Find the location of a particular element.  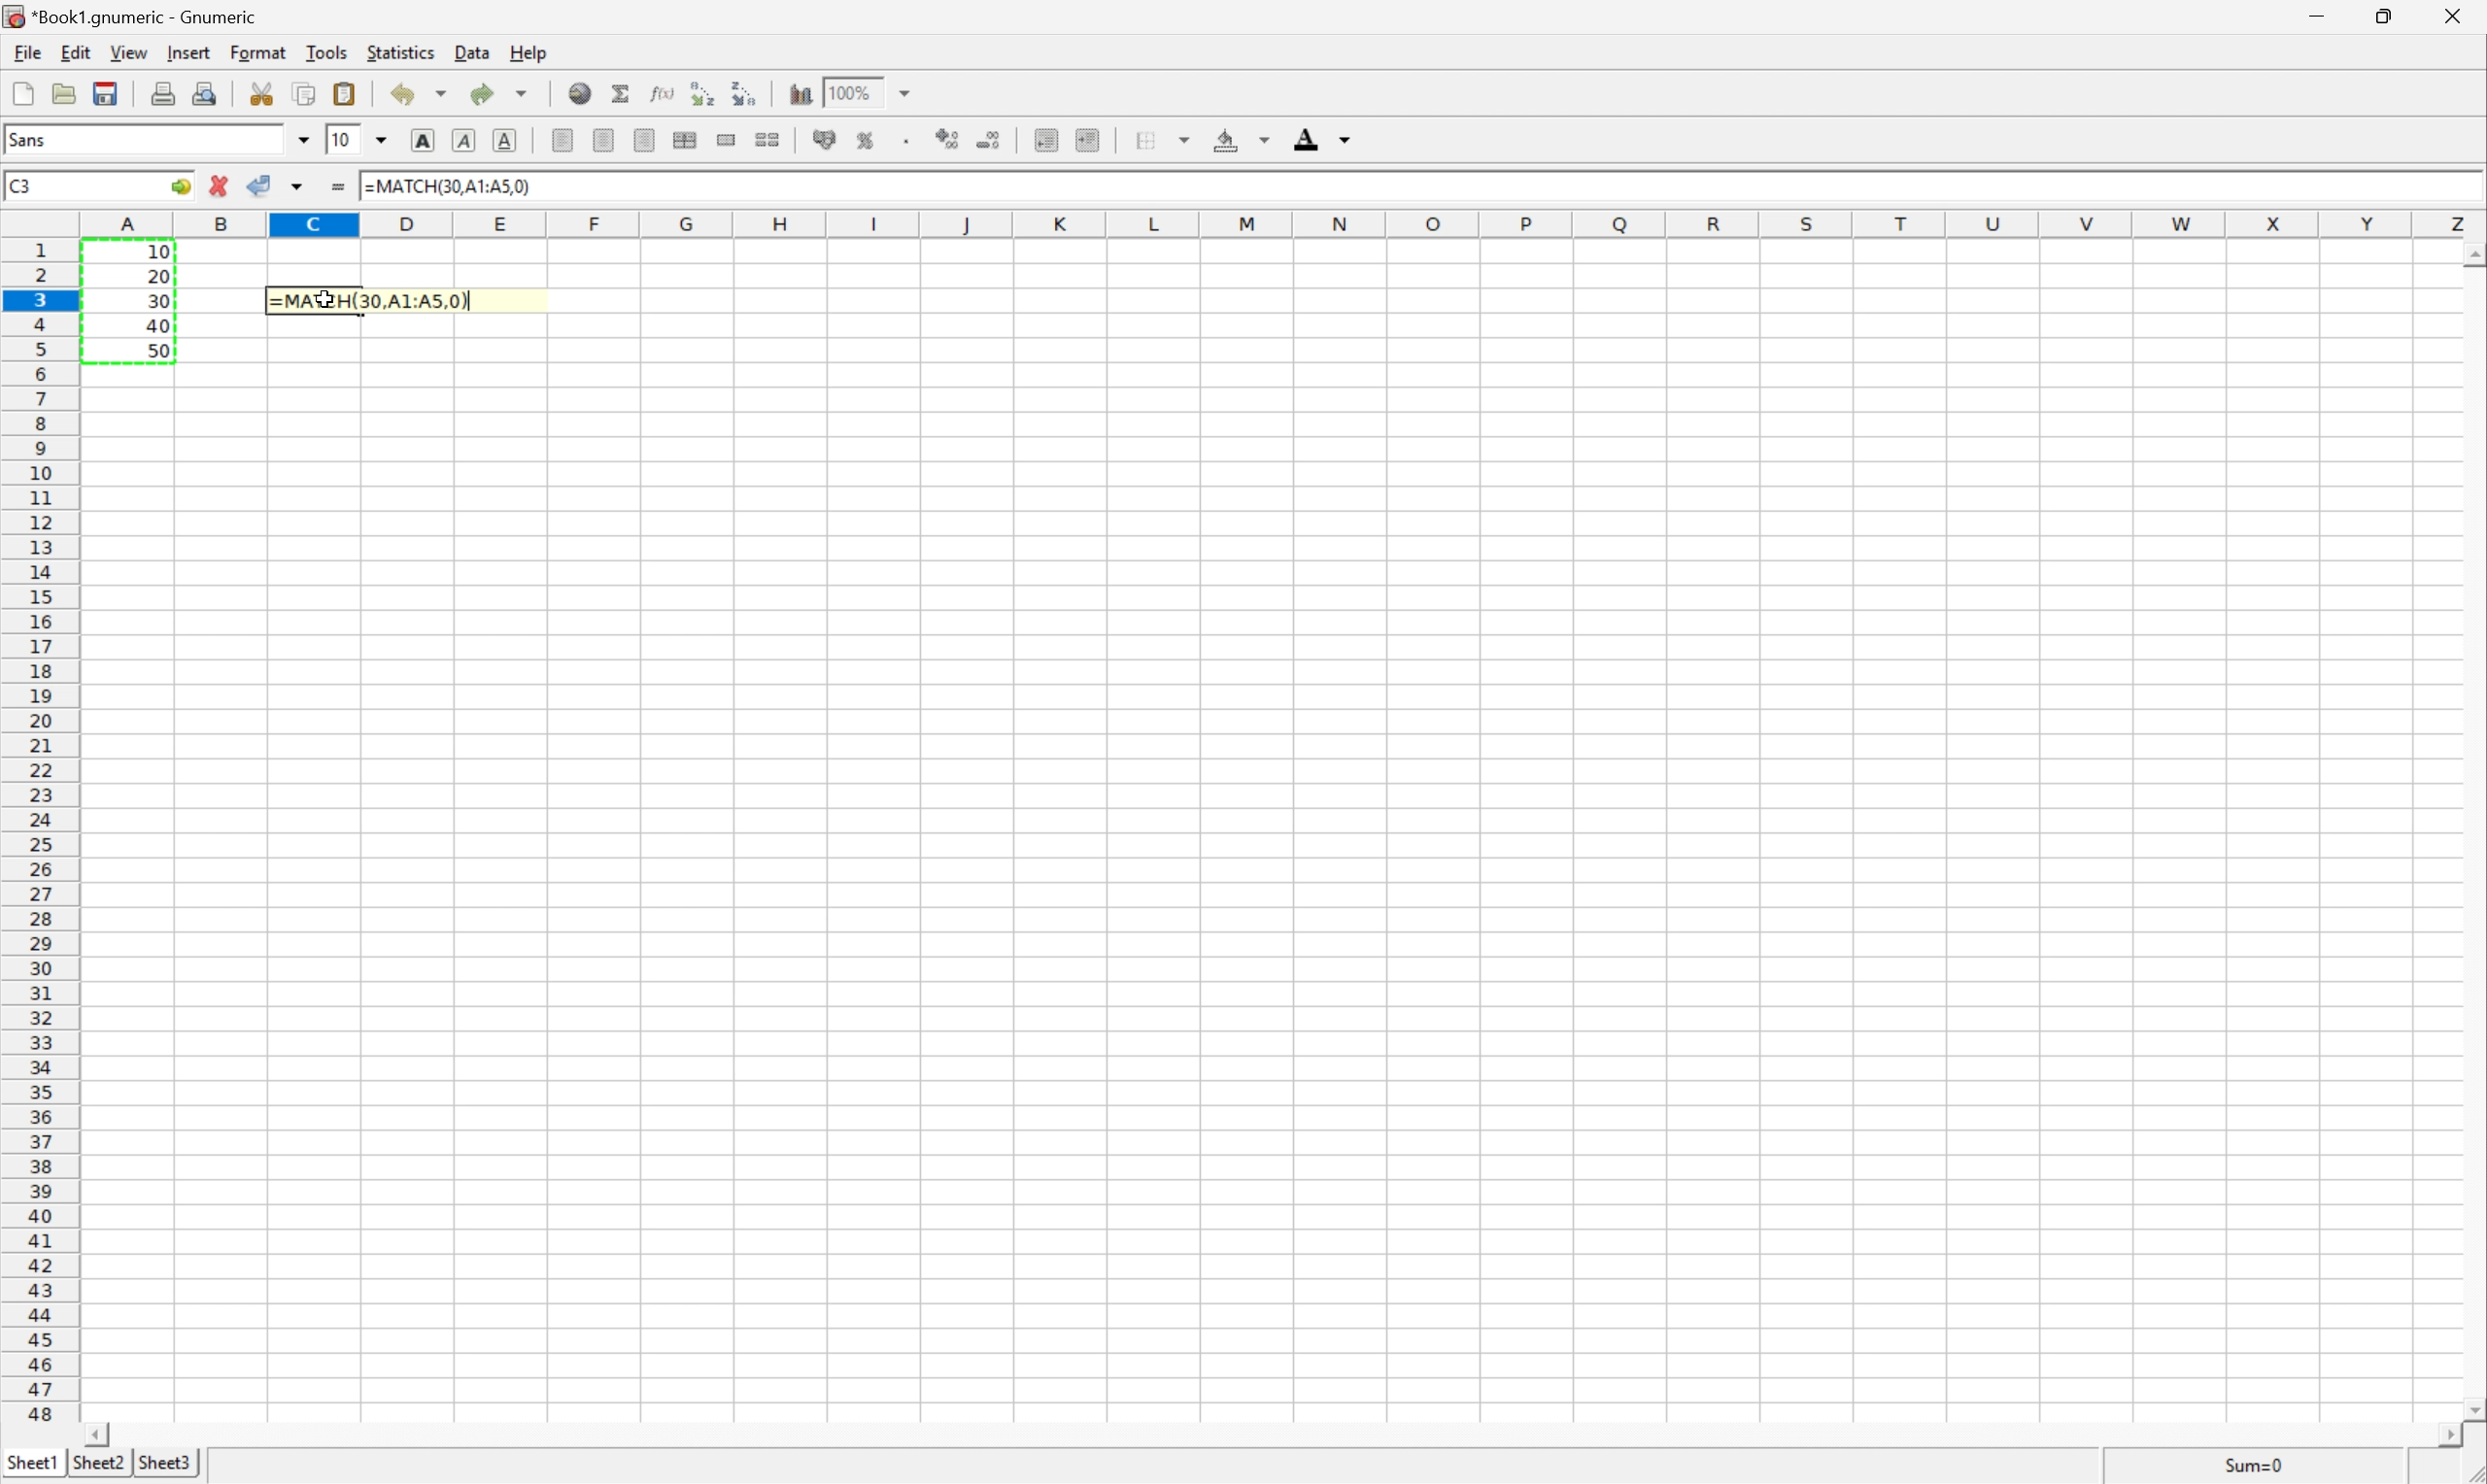

Insert a chart  is located at coordinates (801, 93).